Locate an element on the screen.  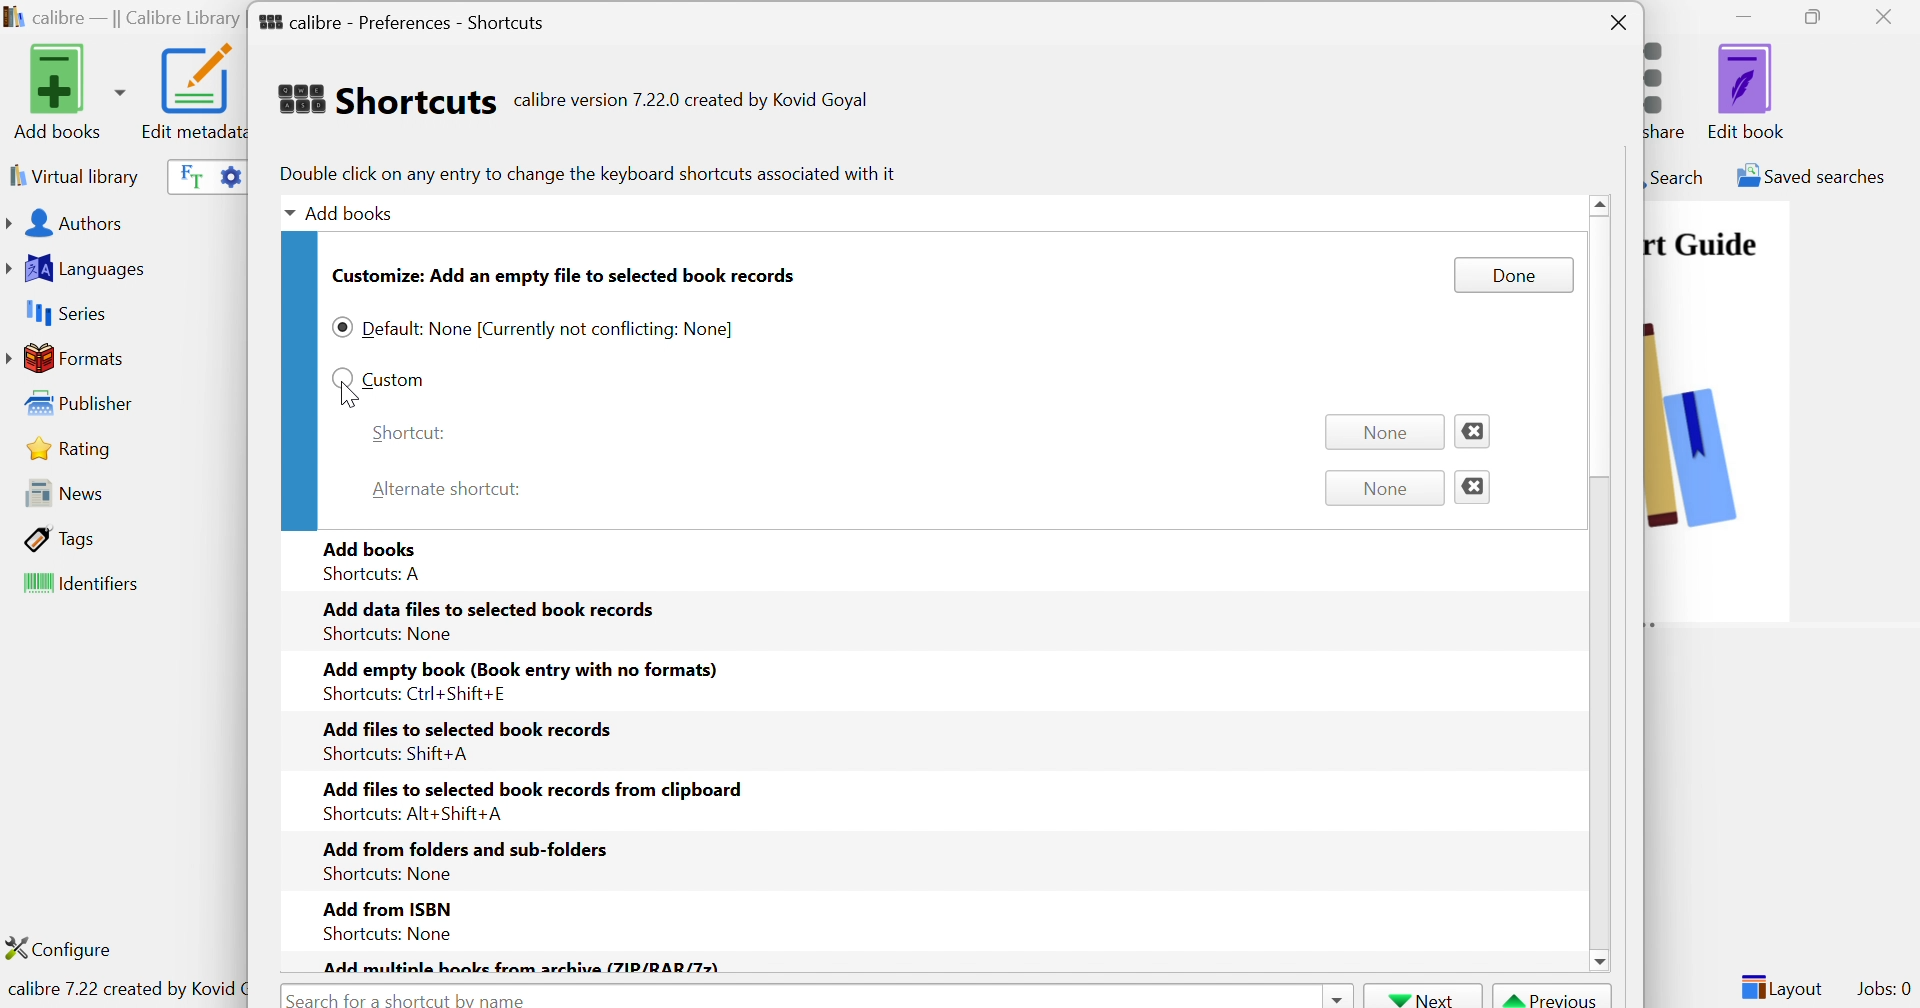
Publisher is located at coordinates (84, 404).